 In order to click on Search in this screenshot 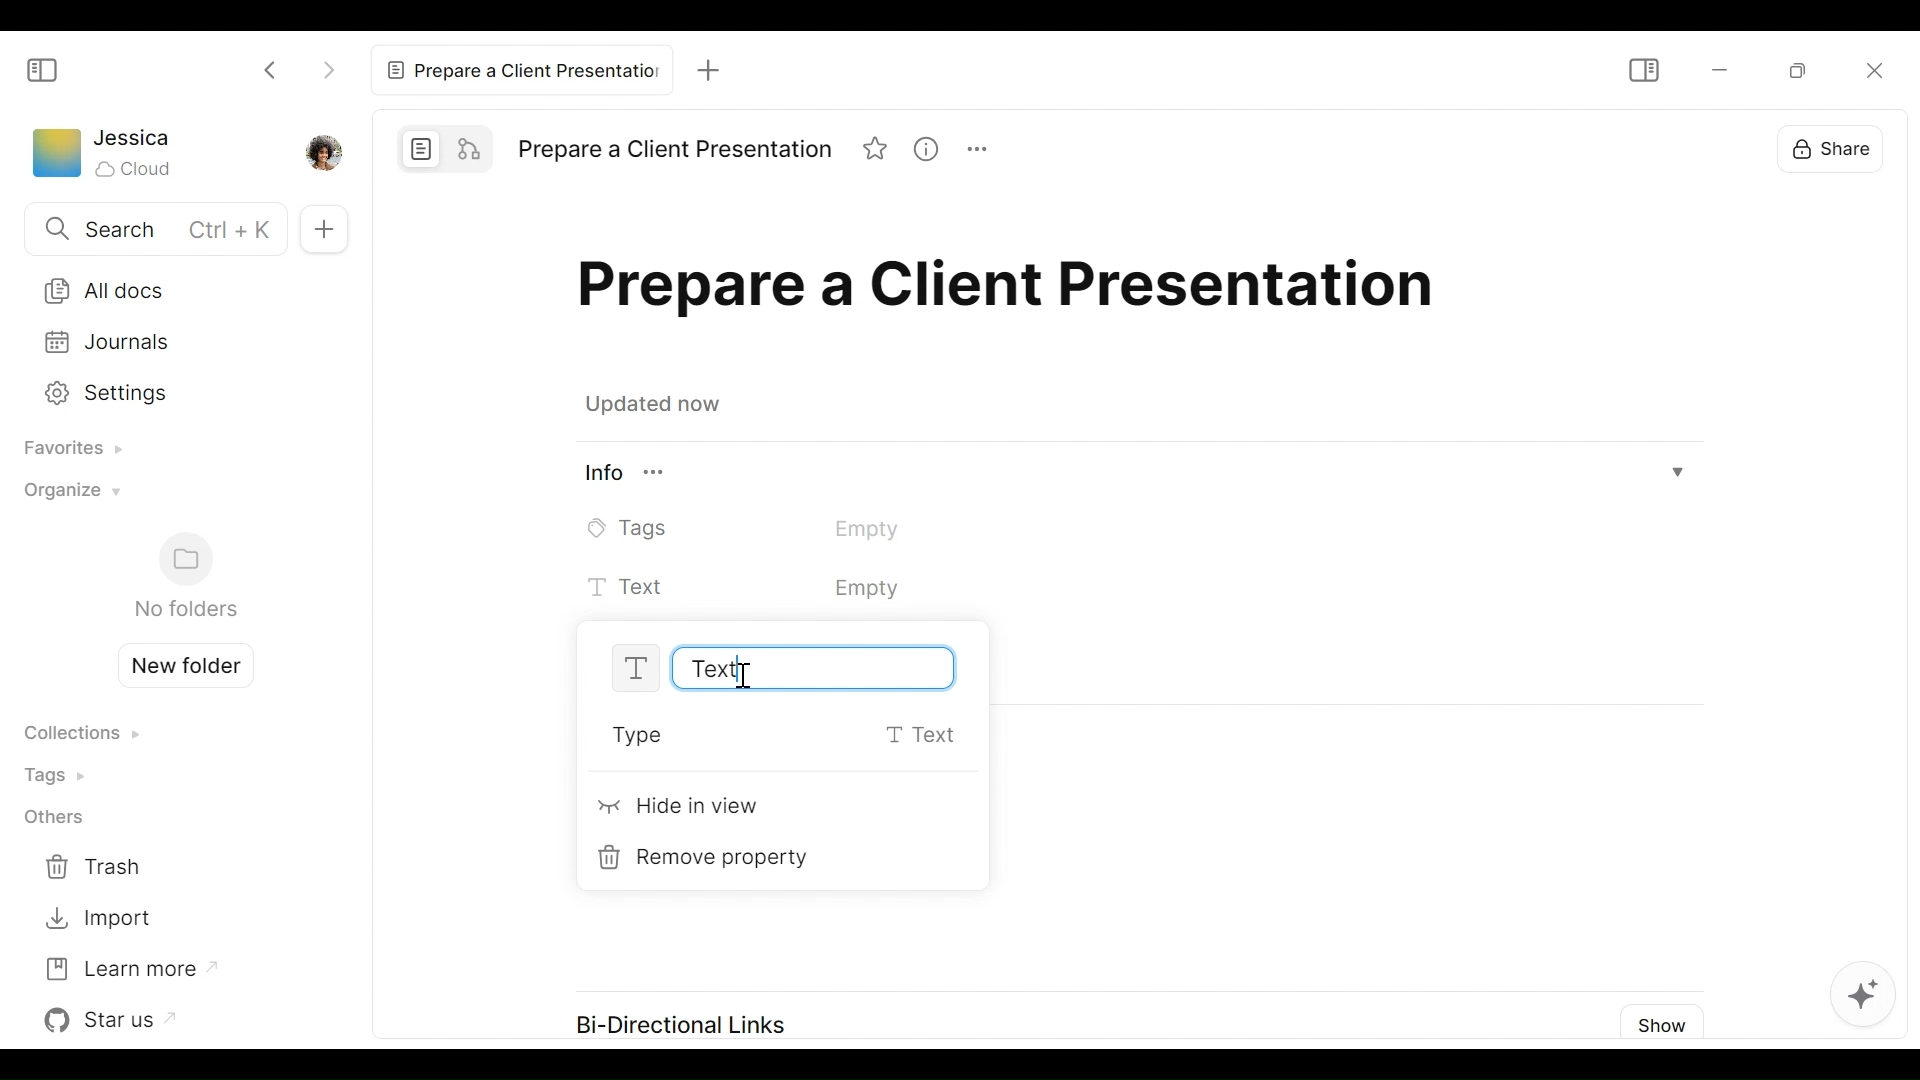, I will do `click(151, 231)`.